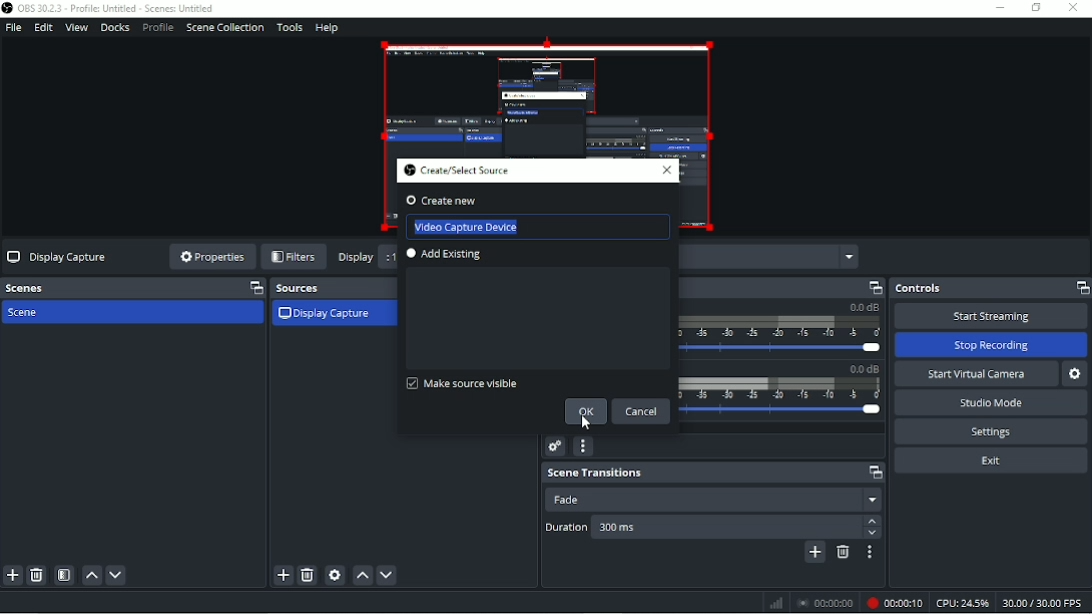 The image size is (1092, 614). What do you see at coordinates (825, 604) in the screenshot?
I see `Stop recording` at bounding box center [825, 604].